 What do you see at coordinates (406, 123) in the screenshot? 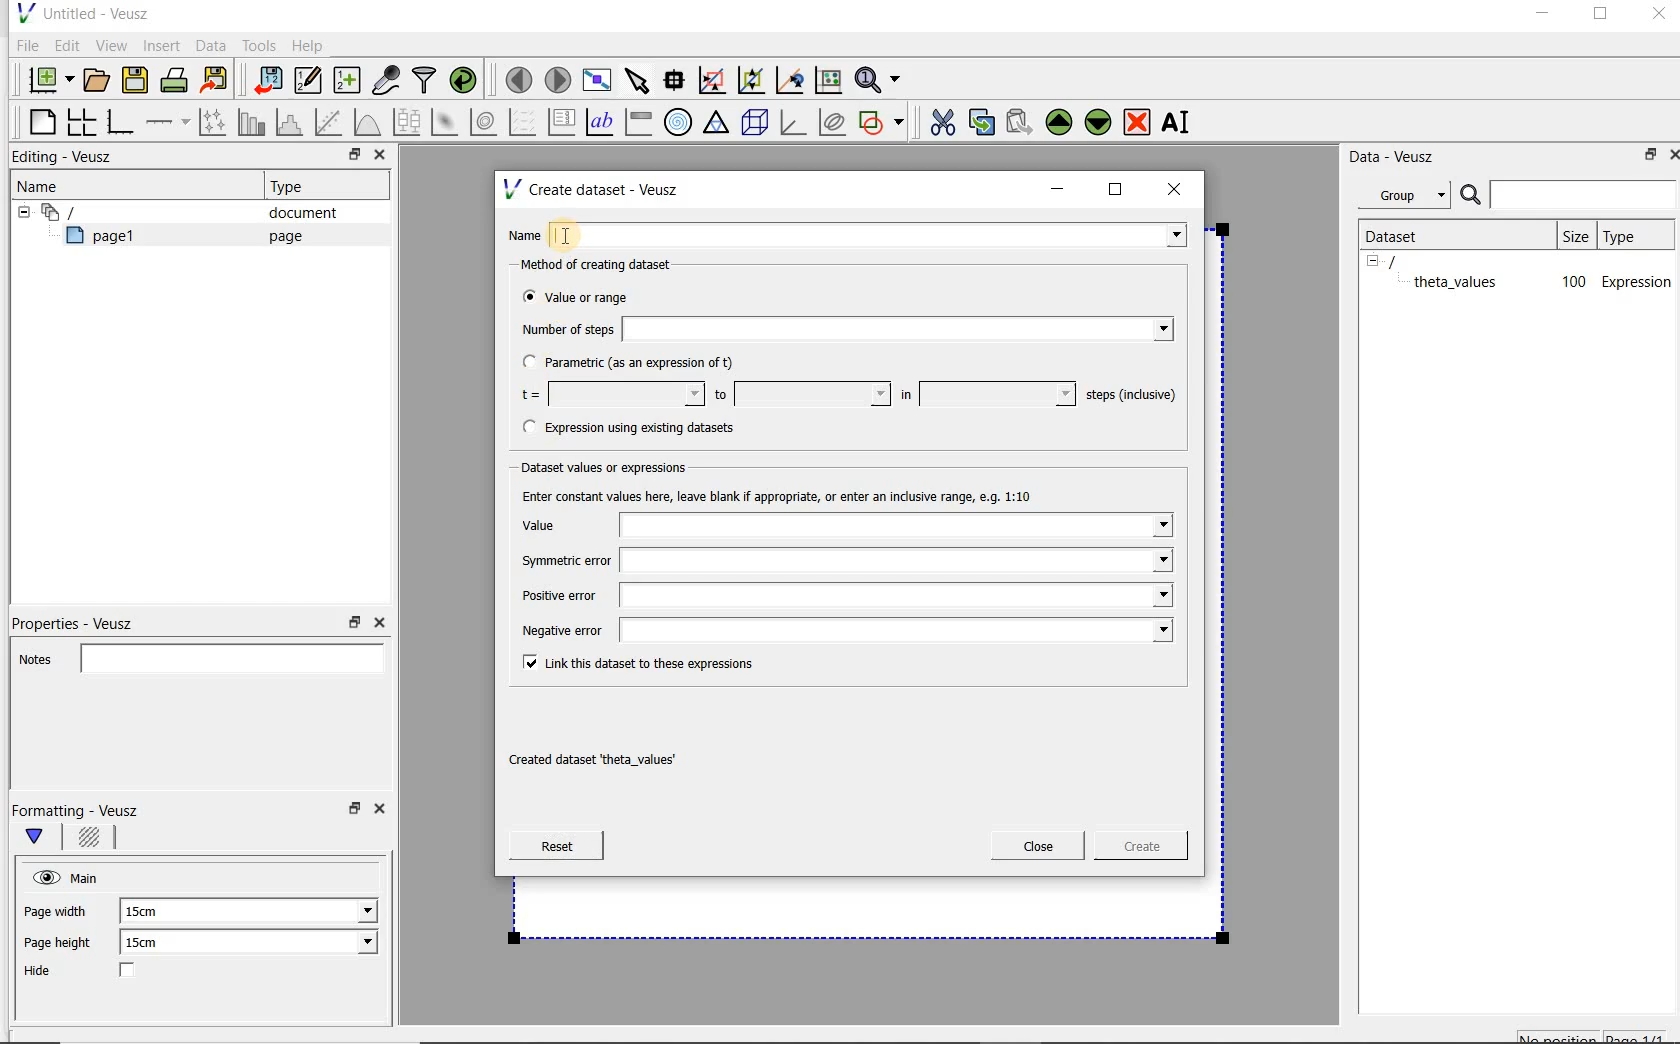
I see `plot box plots` at bounding box center [406, 123].